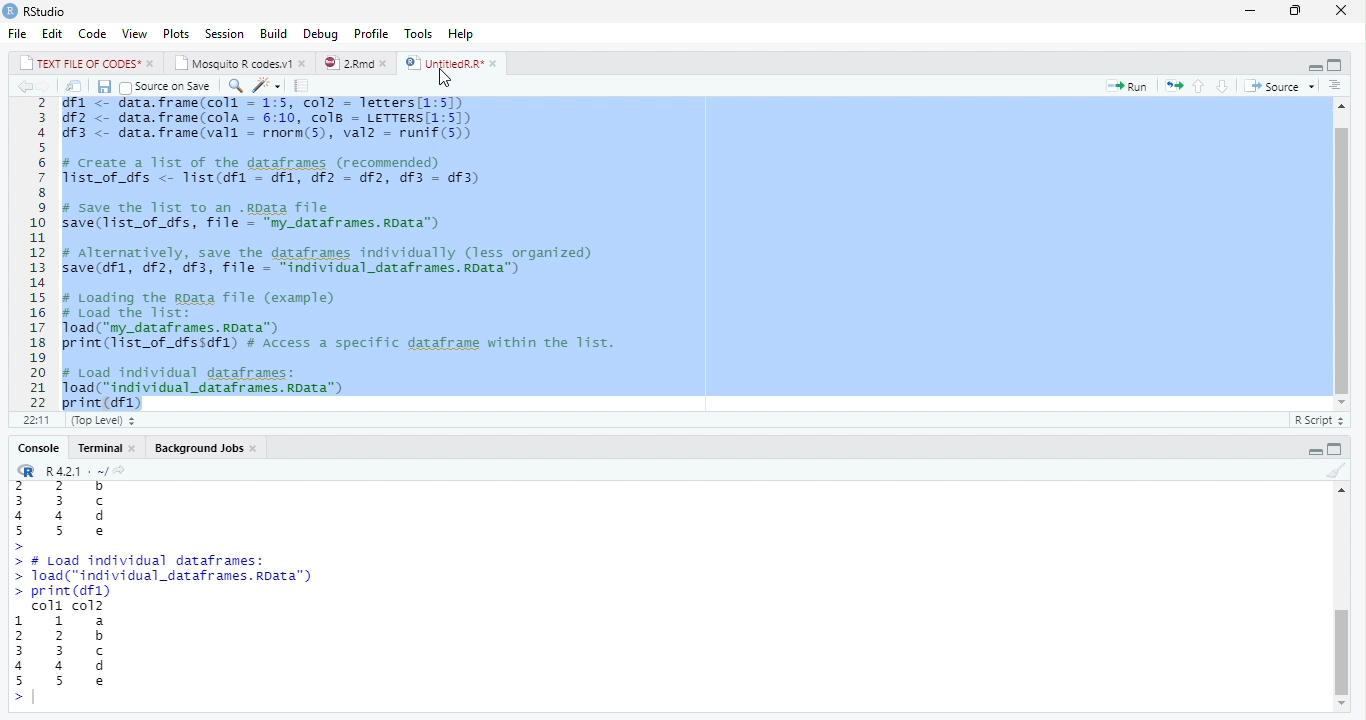 This screenshot has height=720, width=1366. What do you see at coordinates (164, 586) in the screenshot?
I see `2 2 b
3 3 <
4 4 d
5 5 e
> # Load individual dataframes:
> load("individual _datafranes. pata")
> print (dfi)
coll col2
1 1 a
2 2 b
3 3 <
4 4 d
5 5 e` at bounding box center [164, 586].